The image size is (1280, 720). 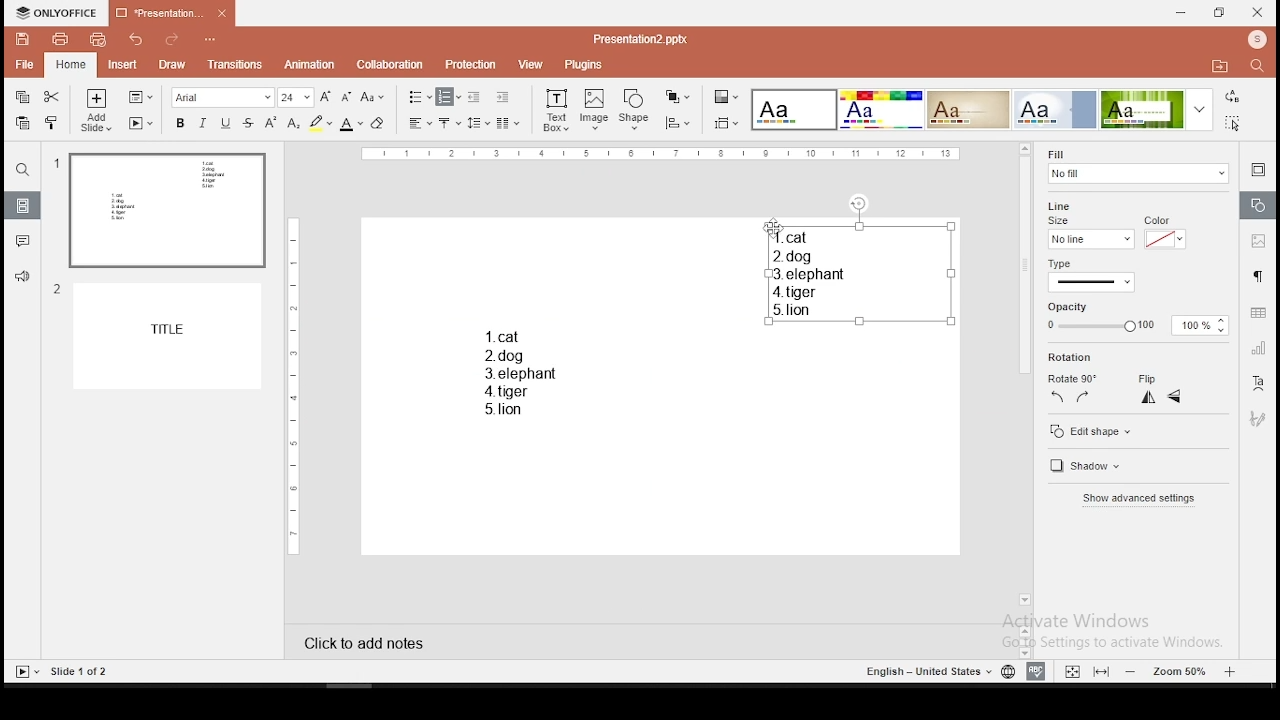 I want to click on text box, so click(x=856, y=272).